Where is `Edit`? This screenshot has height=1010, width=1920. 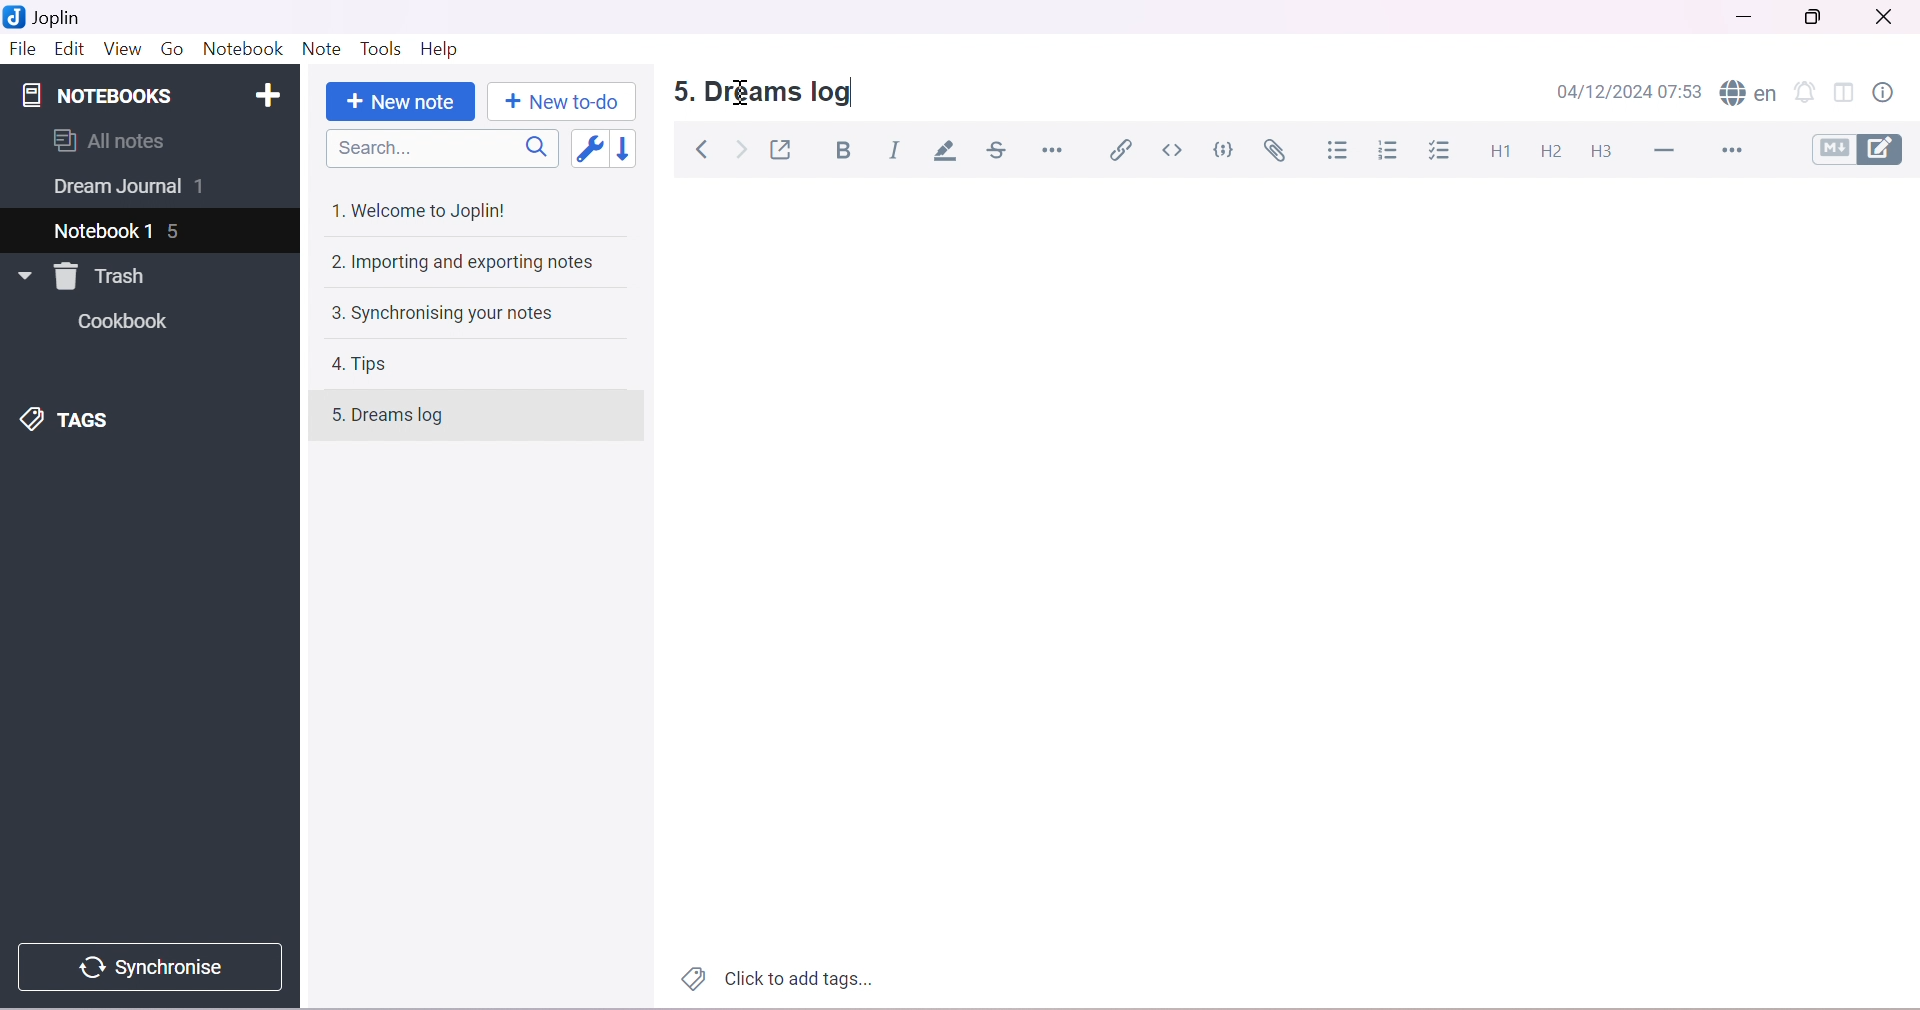
Edit is located at coordinates (69, 50).